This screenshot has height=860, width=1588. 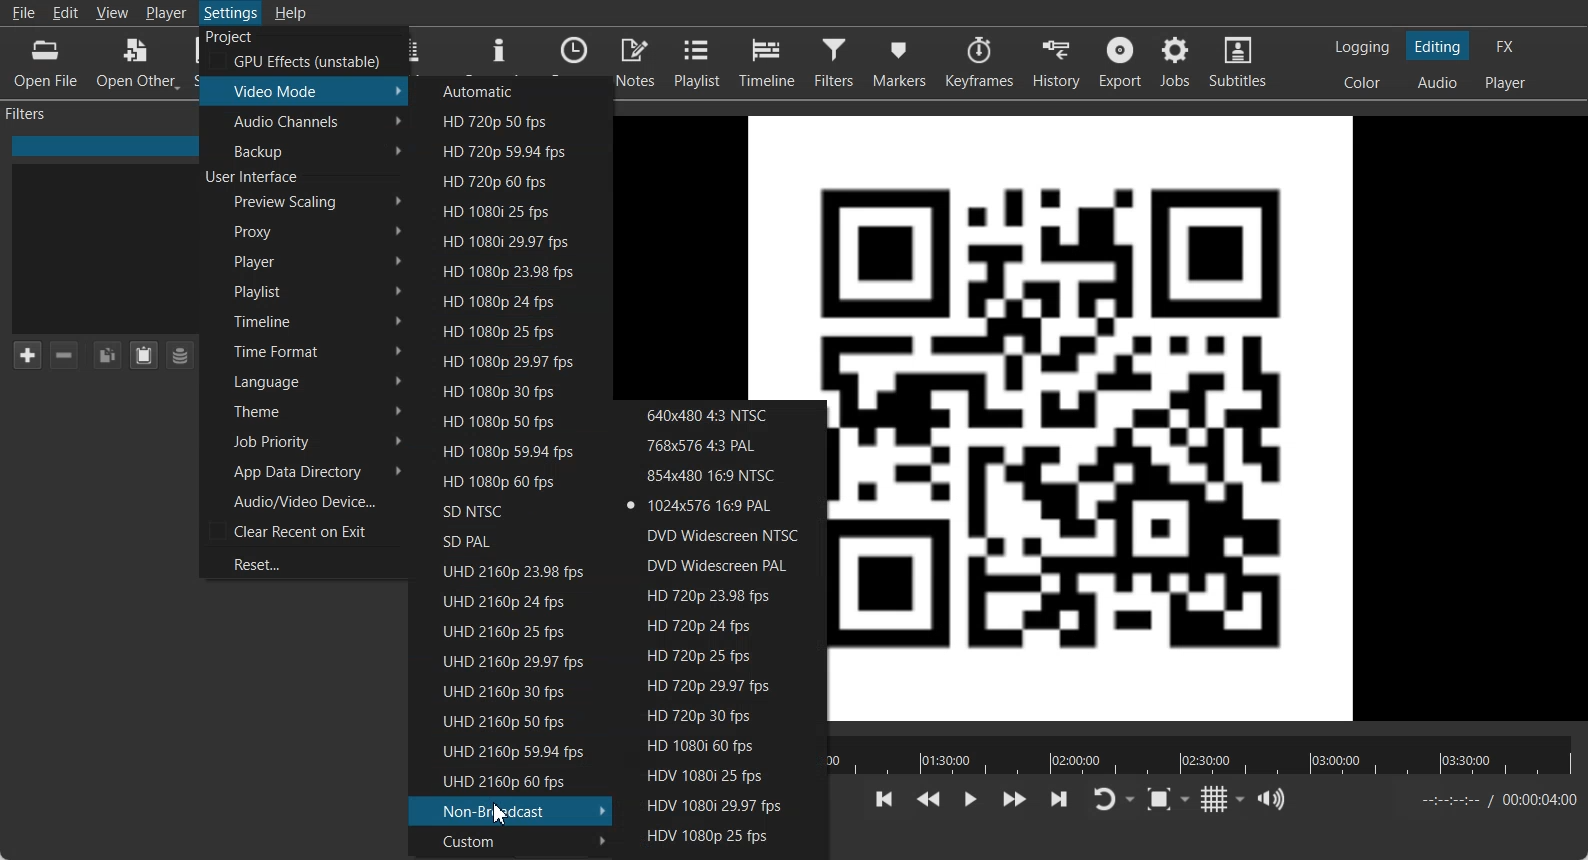 I want to click on Help, so click(x=290, y=12).